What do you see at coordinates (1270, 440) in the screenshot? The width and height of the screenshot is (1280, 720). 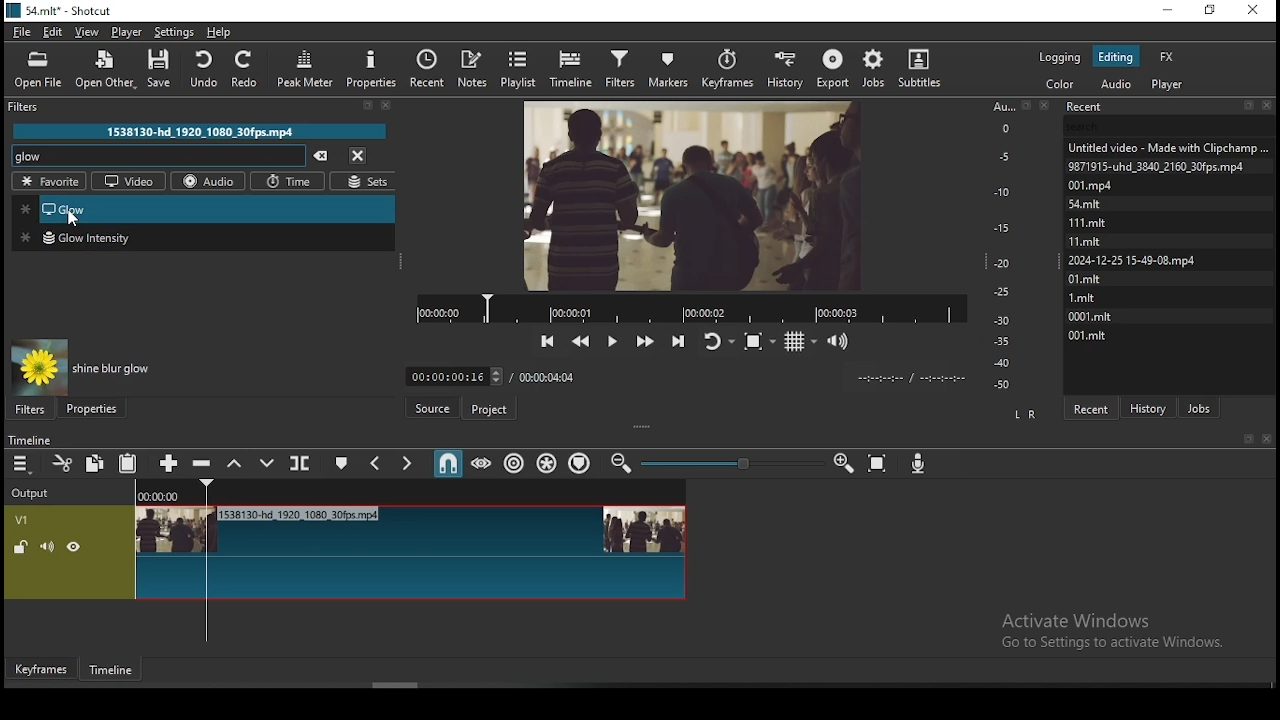 I see `close` at bounding box center [1270, 440].